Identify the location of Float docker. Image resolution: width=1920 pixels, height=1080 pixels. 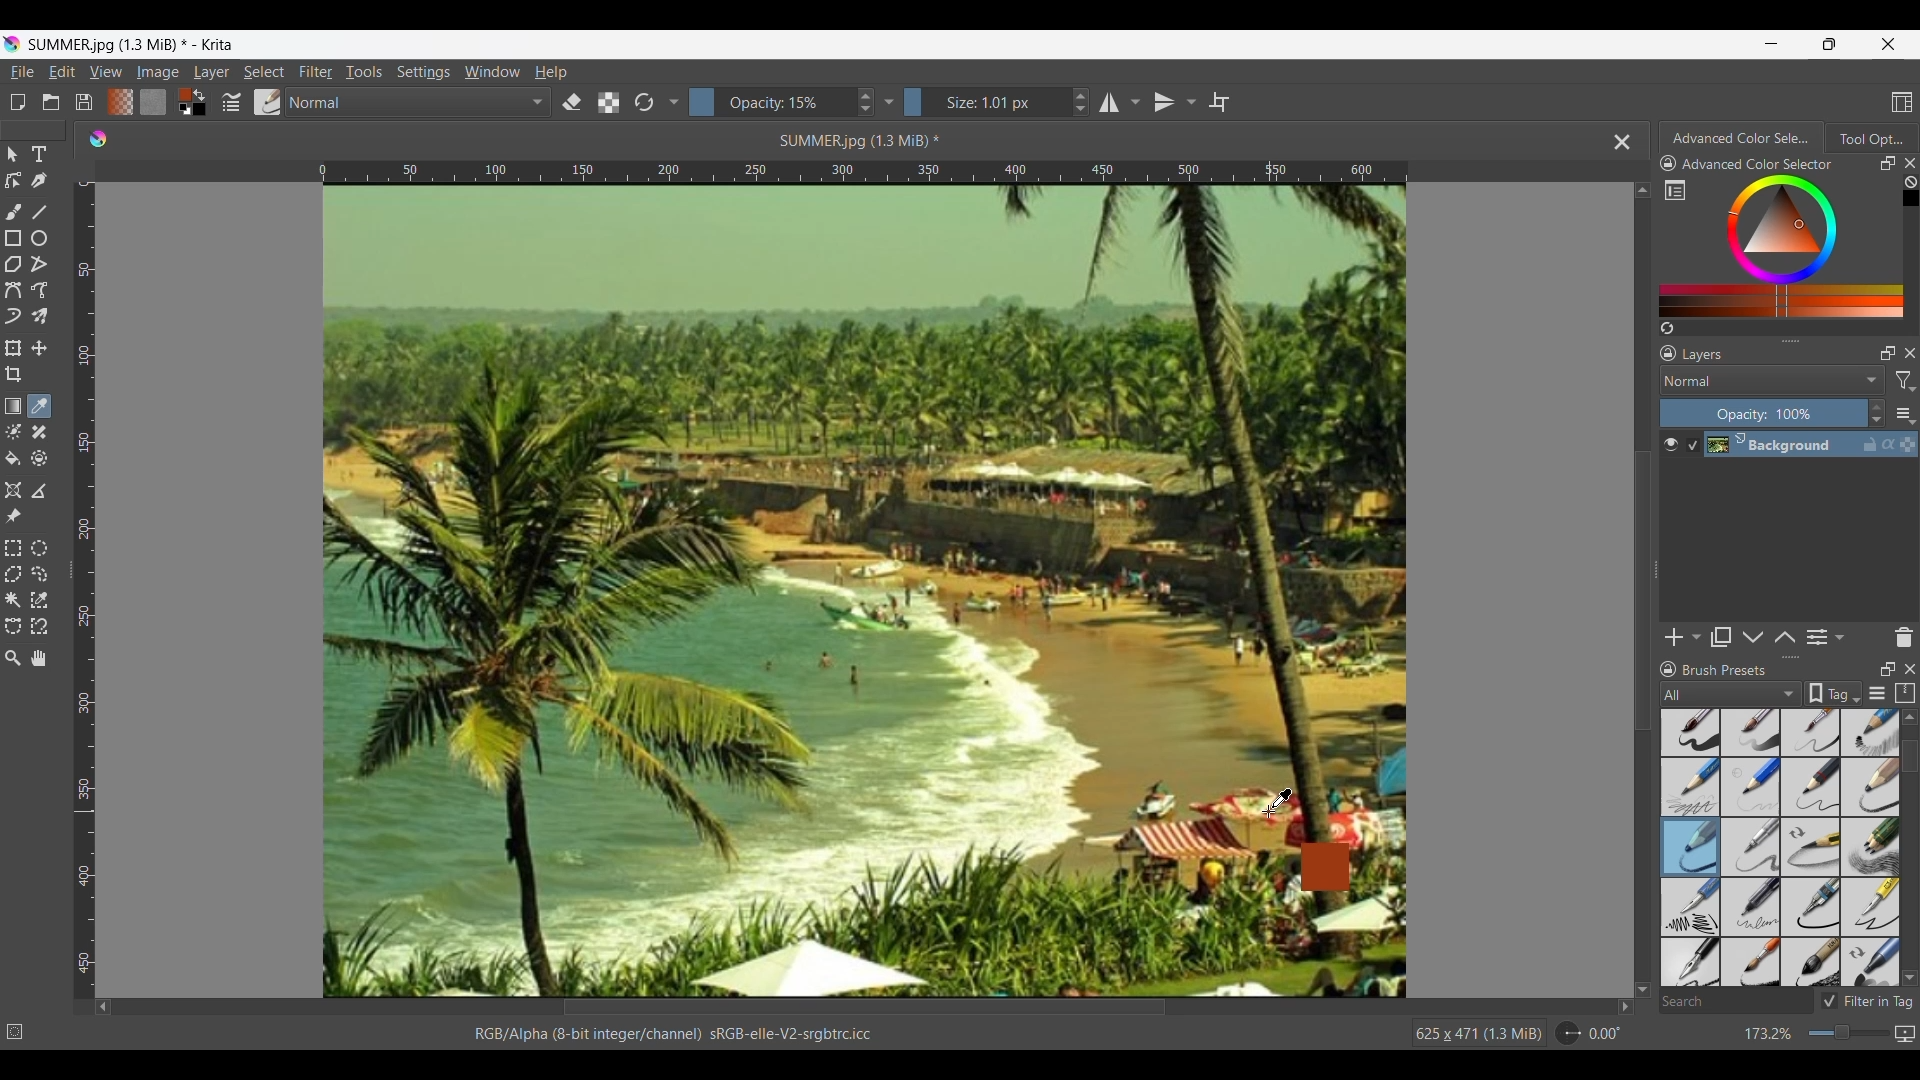
(1888, 163).